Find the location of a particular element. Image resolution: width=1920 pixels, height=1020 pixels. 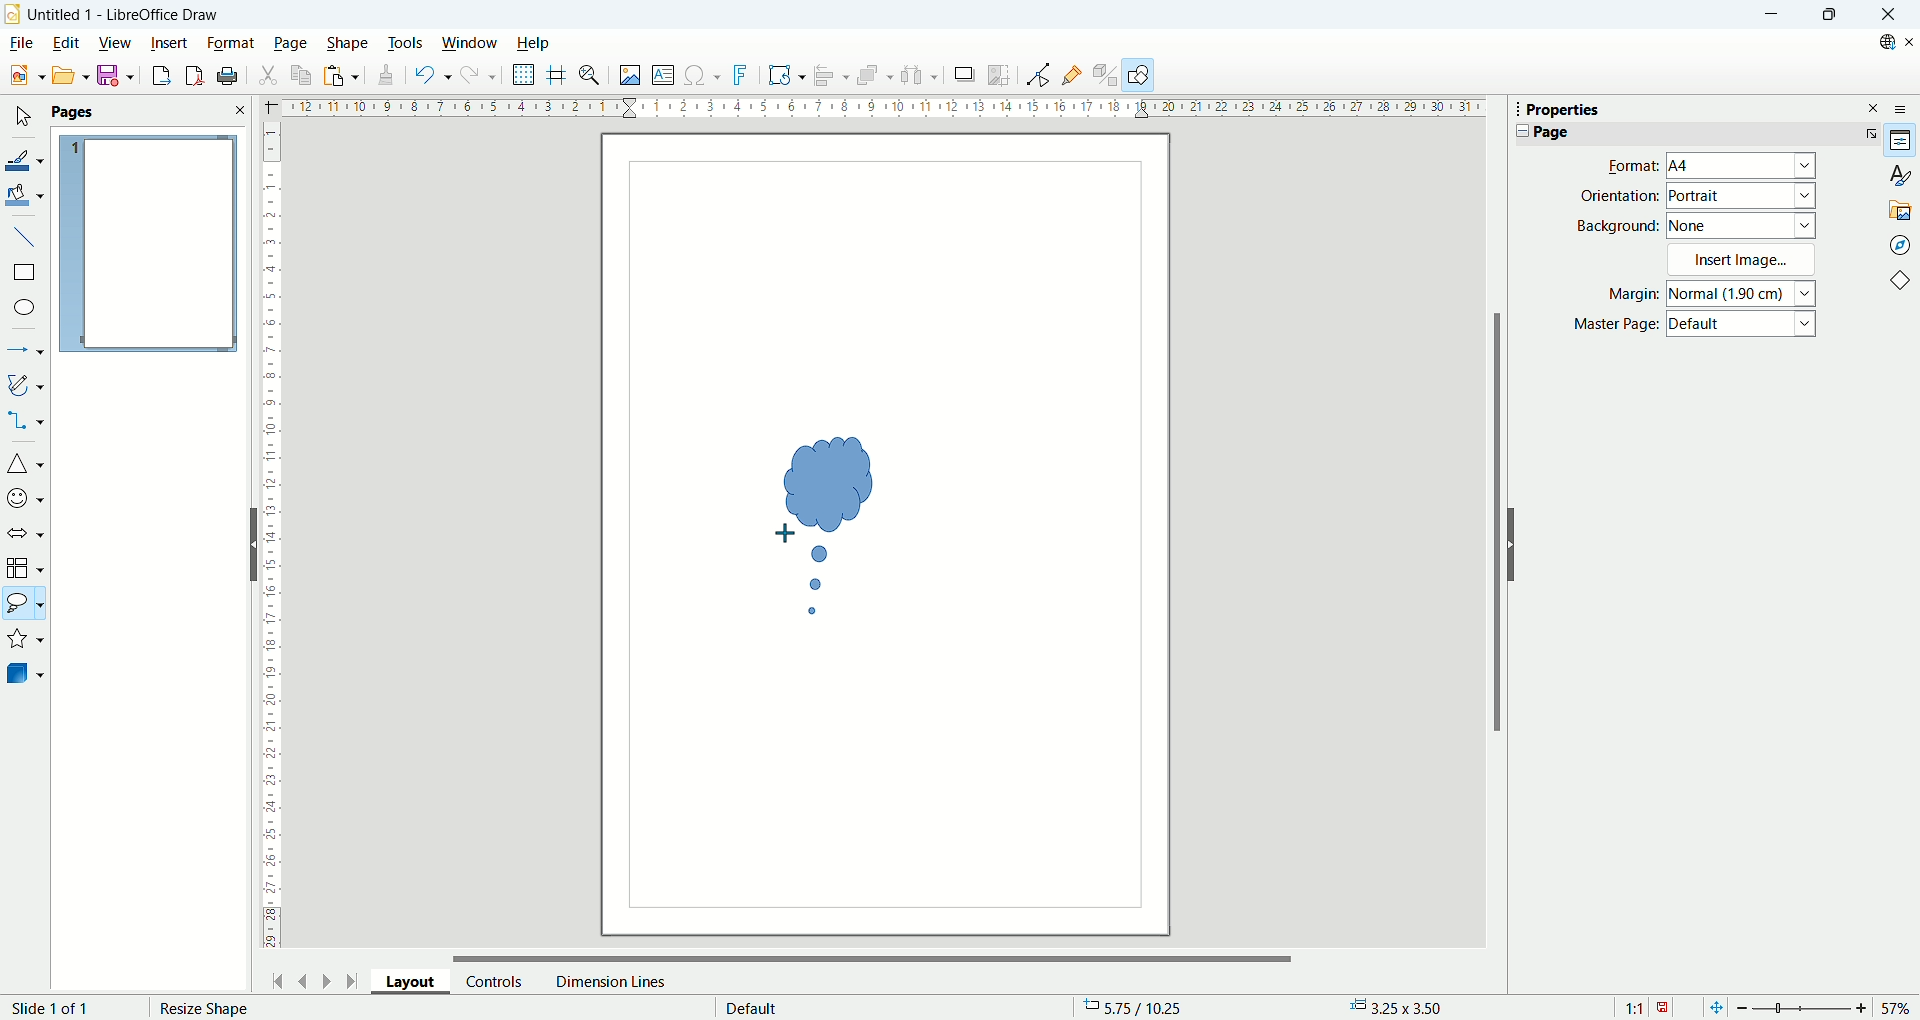

insert special character is located at coordinates (705, 74).